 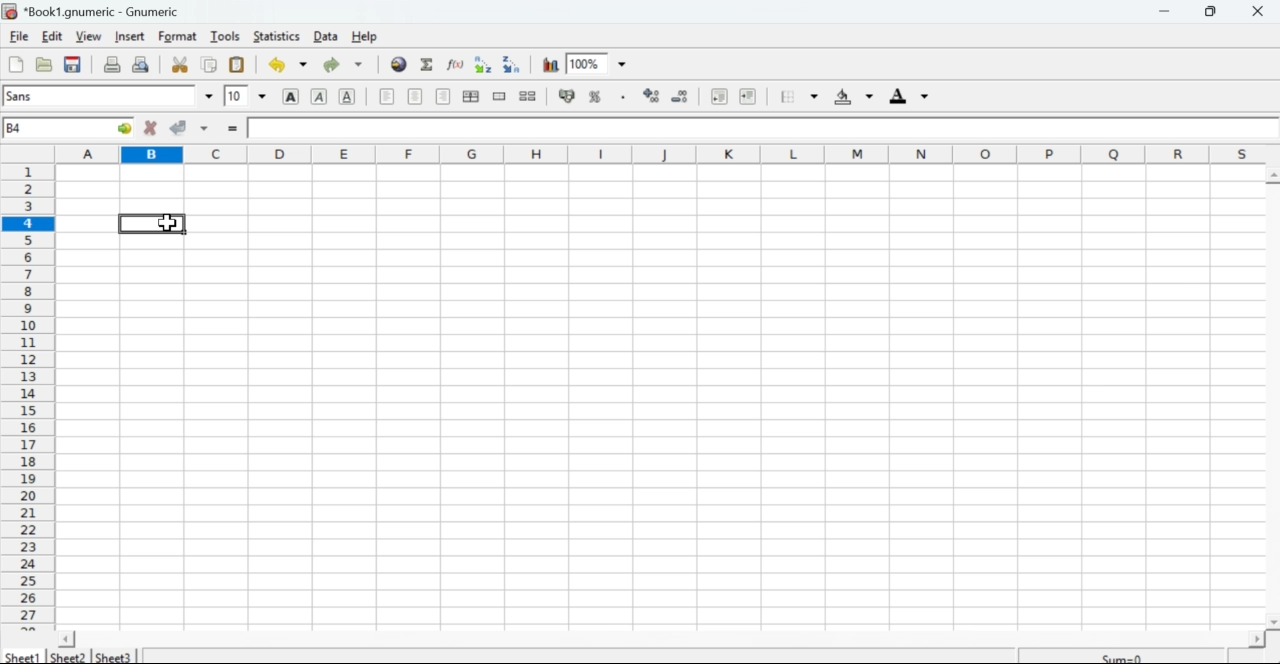 What do you see at coordinates (208, 93) in the screenshot?
I see `down` at bounding box center [208, 93].